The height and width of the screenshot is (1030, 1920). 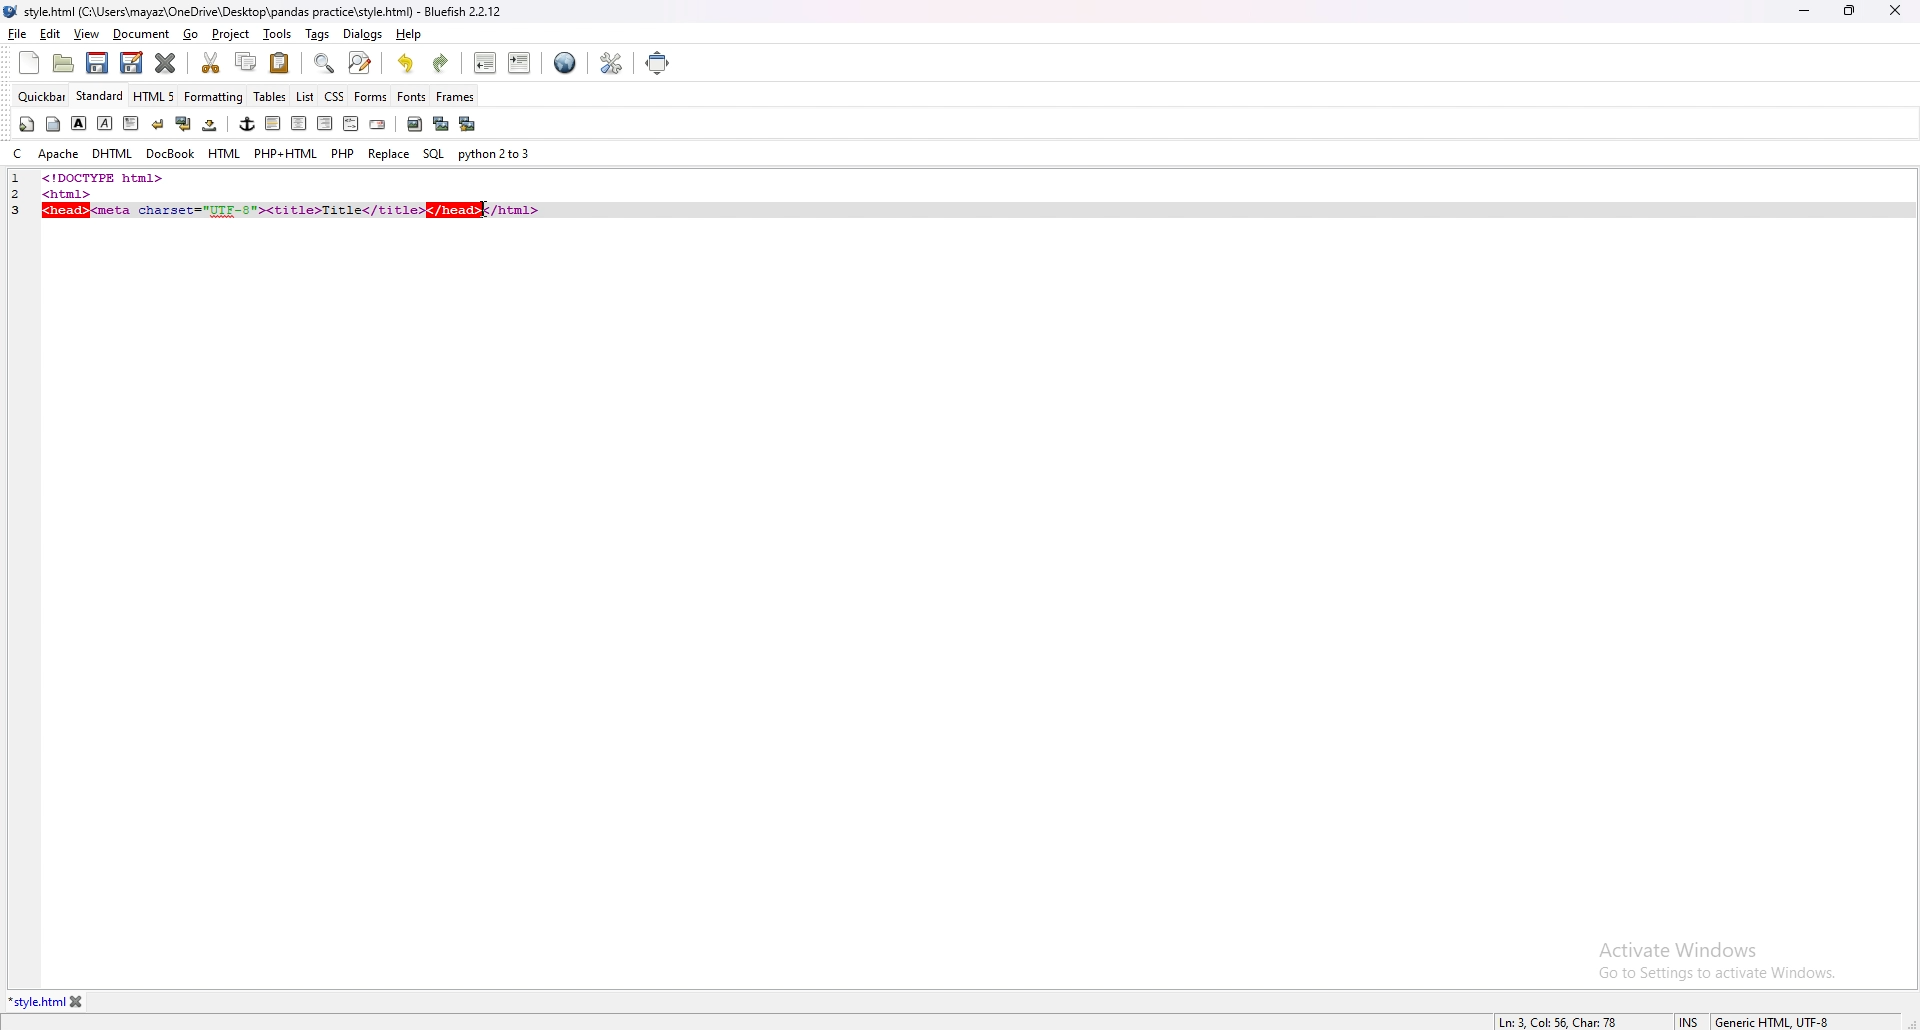 I want to click on find bar, so click(x=325, y=64).